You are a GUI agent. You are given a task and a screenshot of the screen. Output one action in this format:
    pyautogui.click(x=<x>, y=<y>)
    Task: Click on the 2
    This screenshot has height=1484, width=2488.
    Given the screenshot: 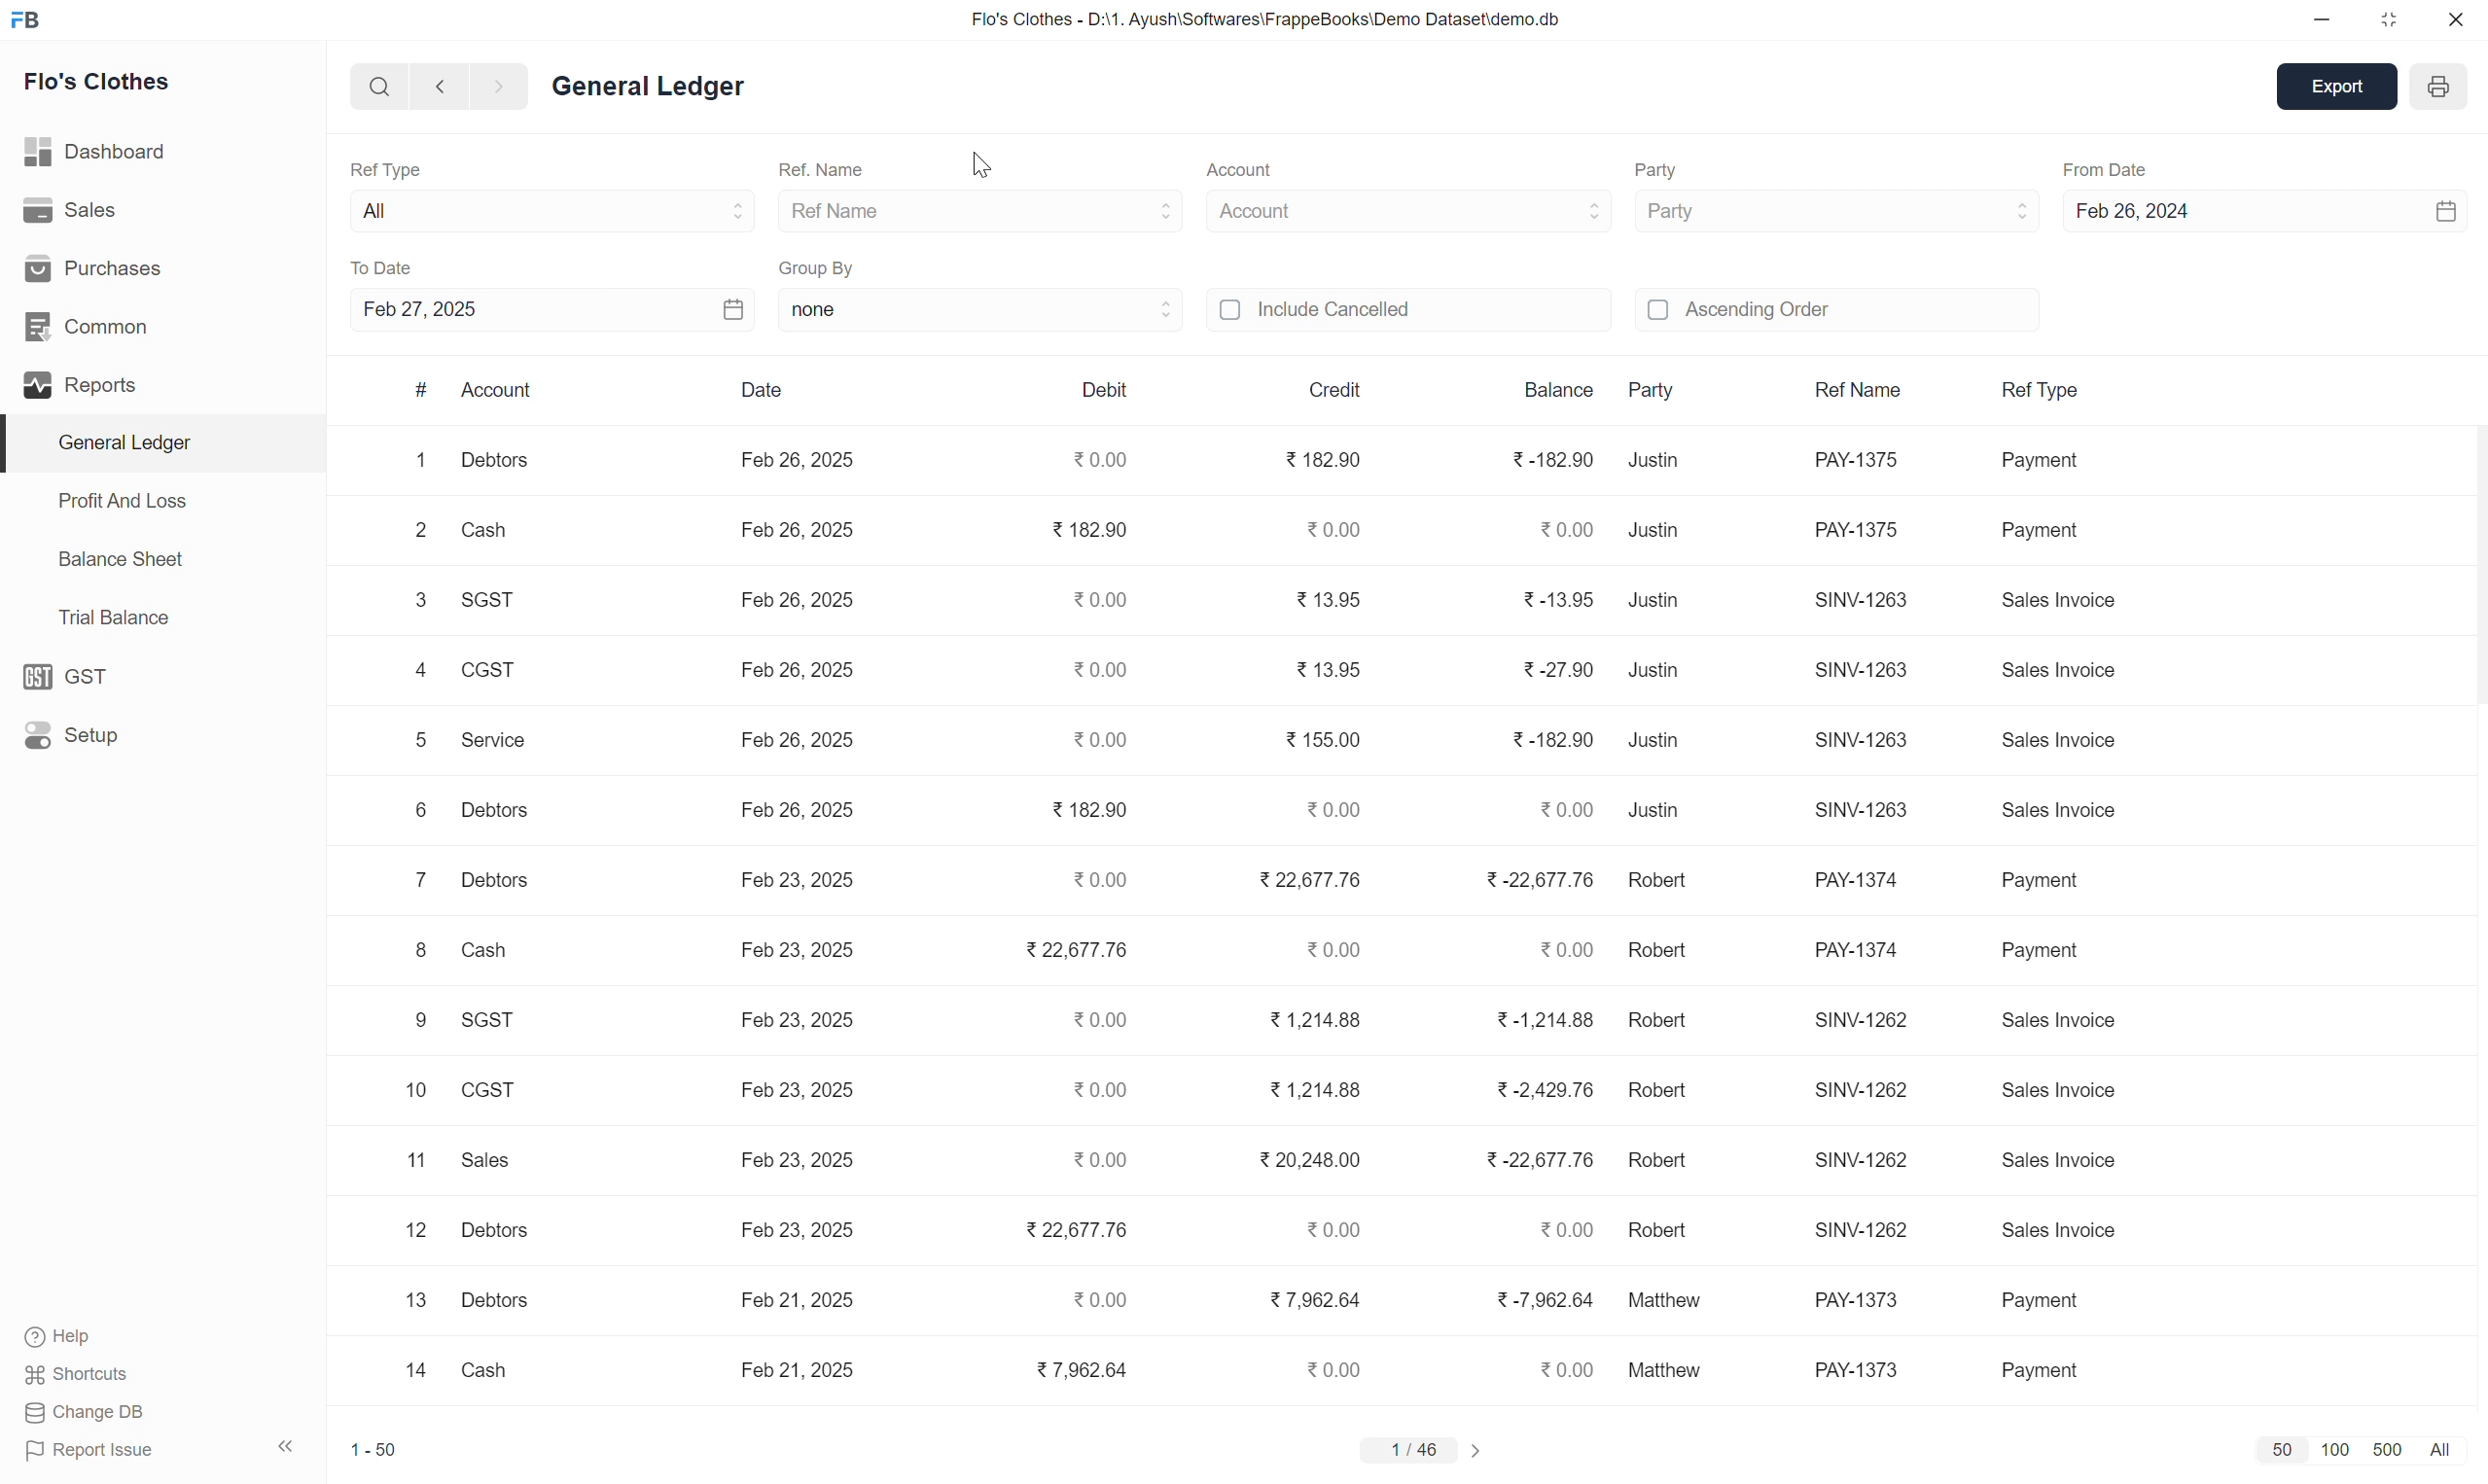 What is the action you would take?
    pyautogui.click(x=418, y=530)
    